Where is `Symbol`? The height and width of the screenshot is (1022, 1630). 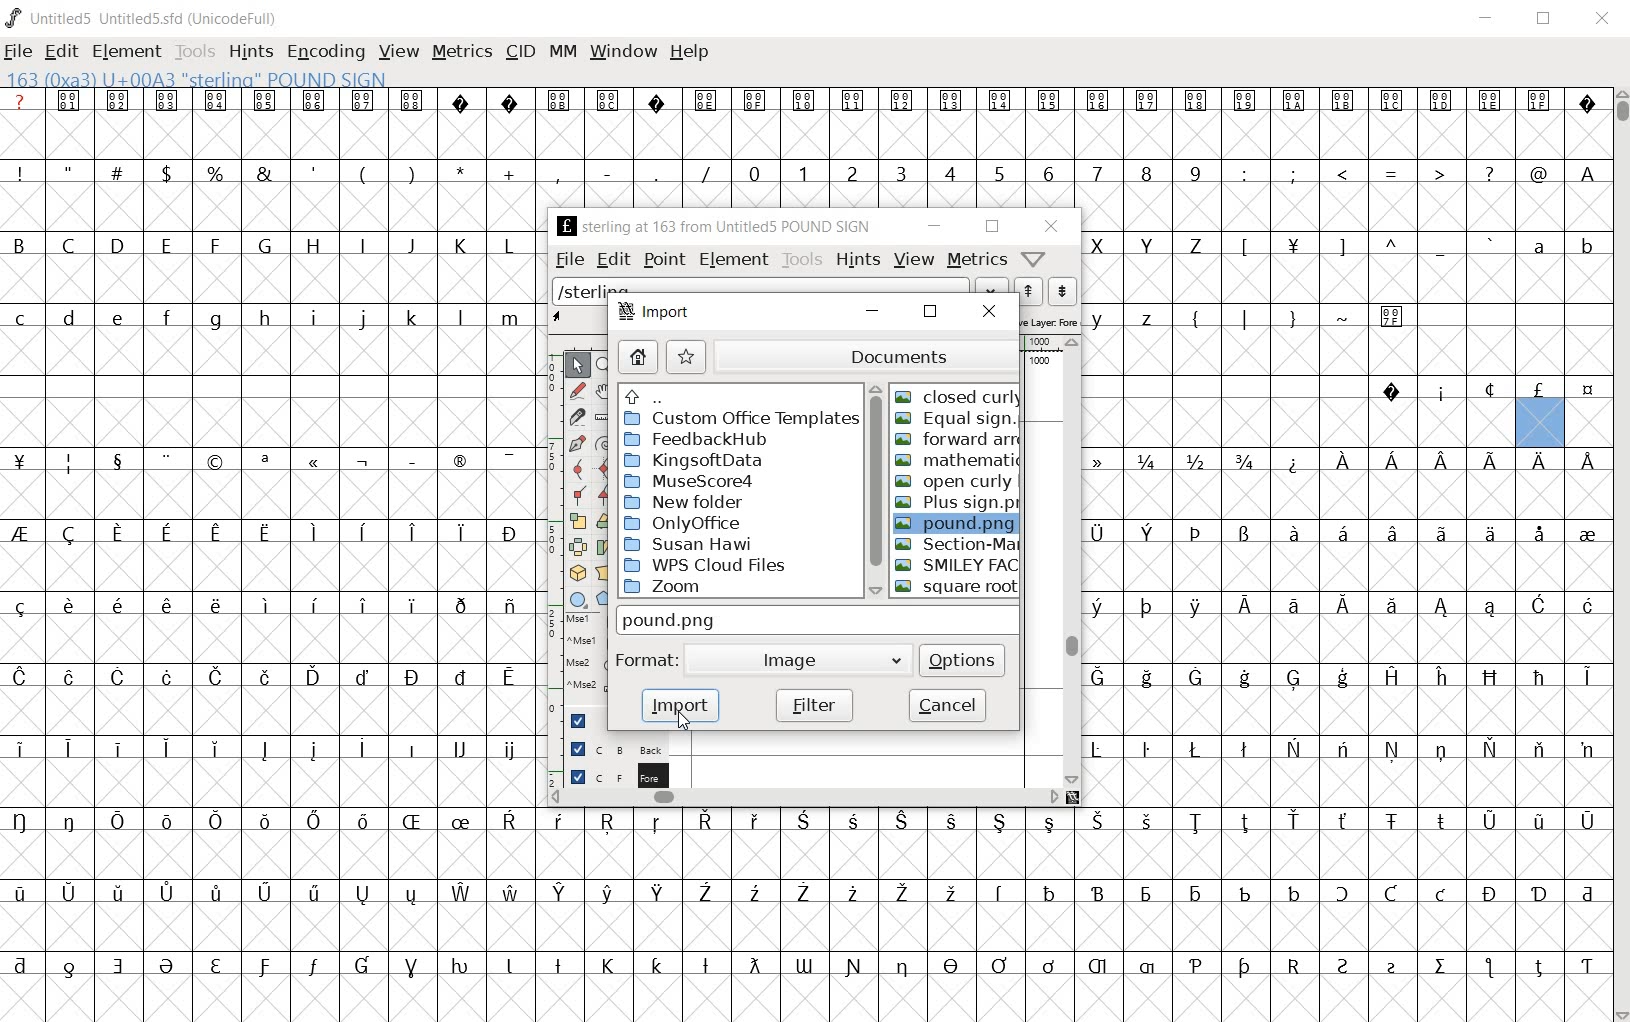 Symbol is located at coordinates (560, 100).